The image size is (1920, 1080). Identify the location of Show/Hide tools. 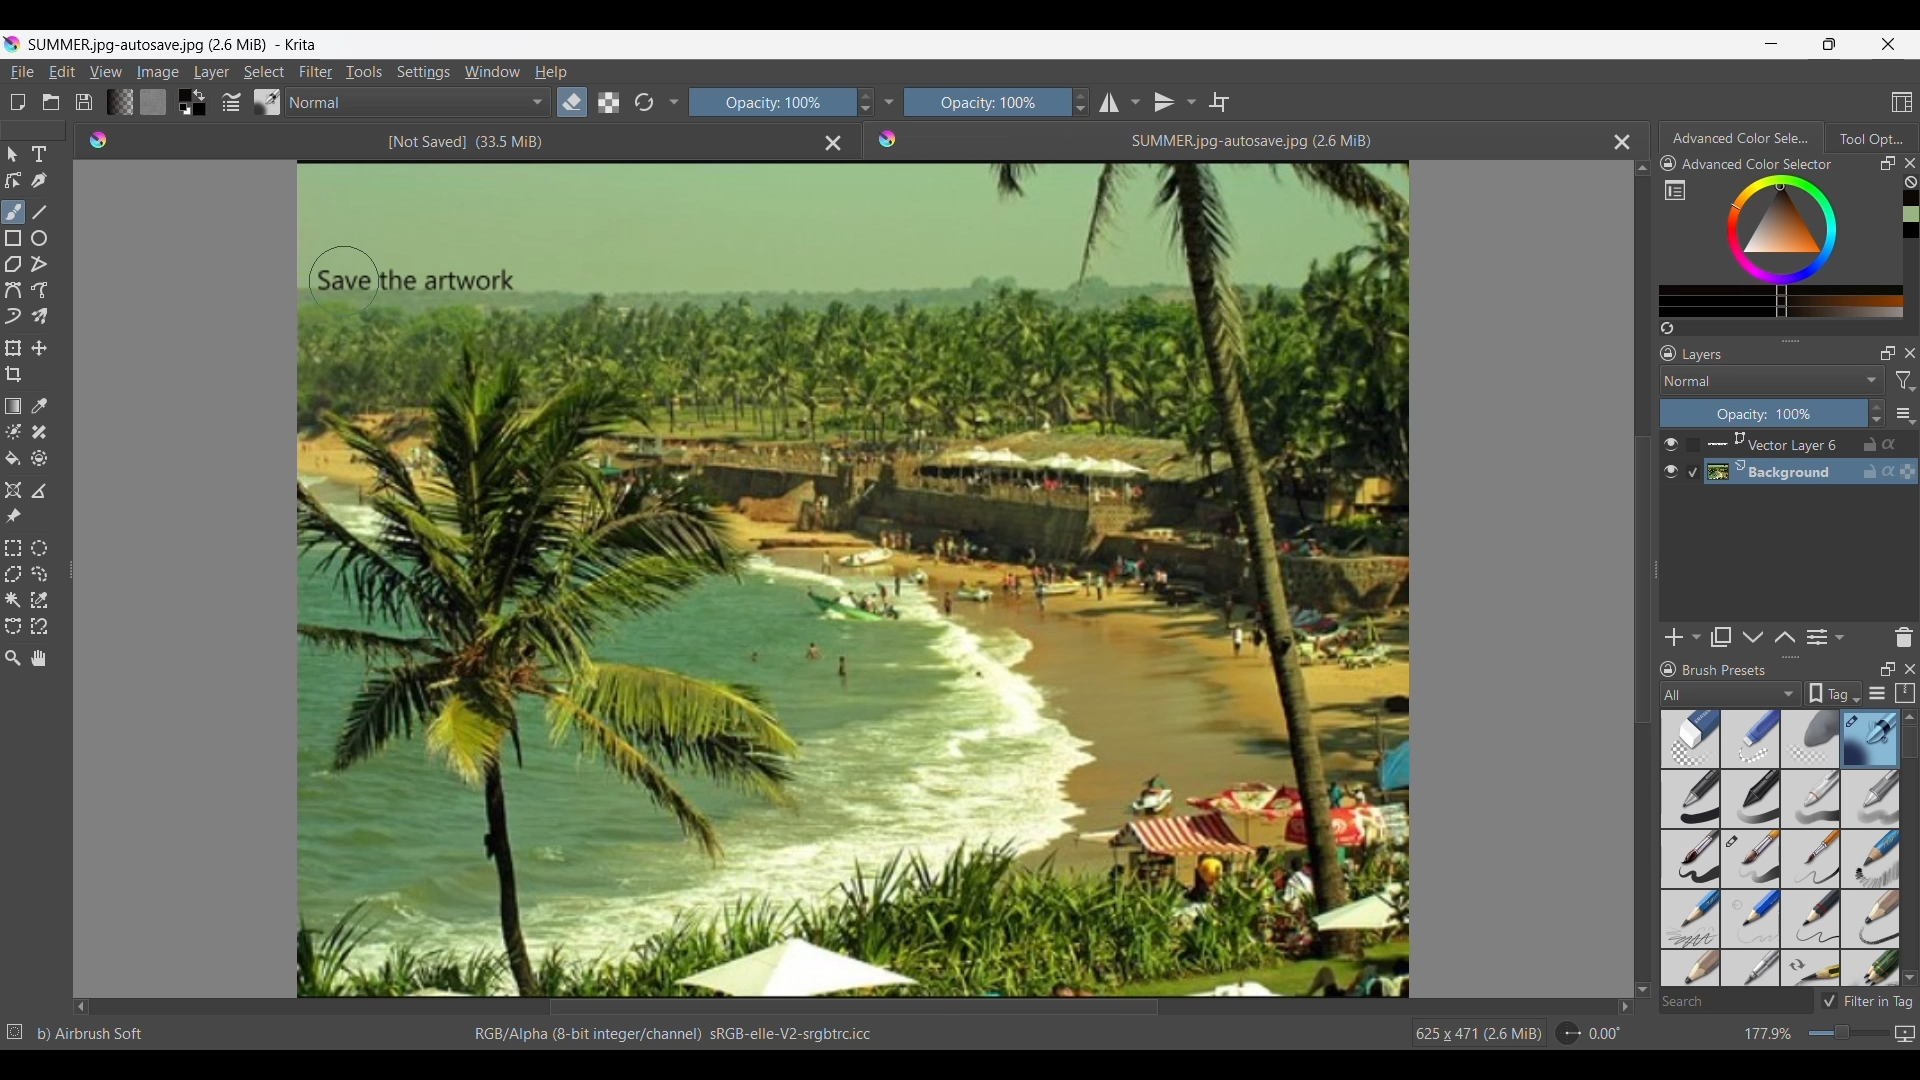
(675, 103).